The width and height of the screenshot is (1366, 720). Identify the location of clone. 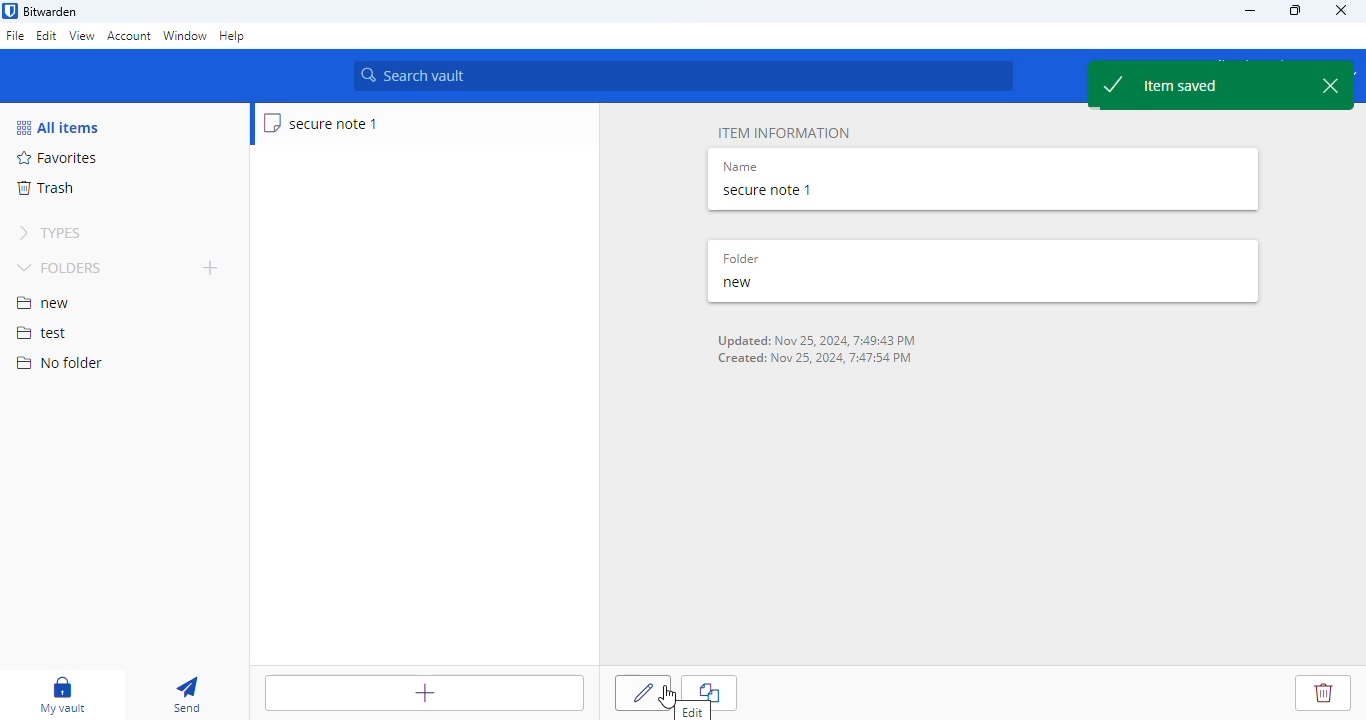
(709, 692).